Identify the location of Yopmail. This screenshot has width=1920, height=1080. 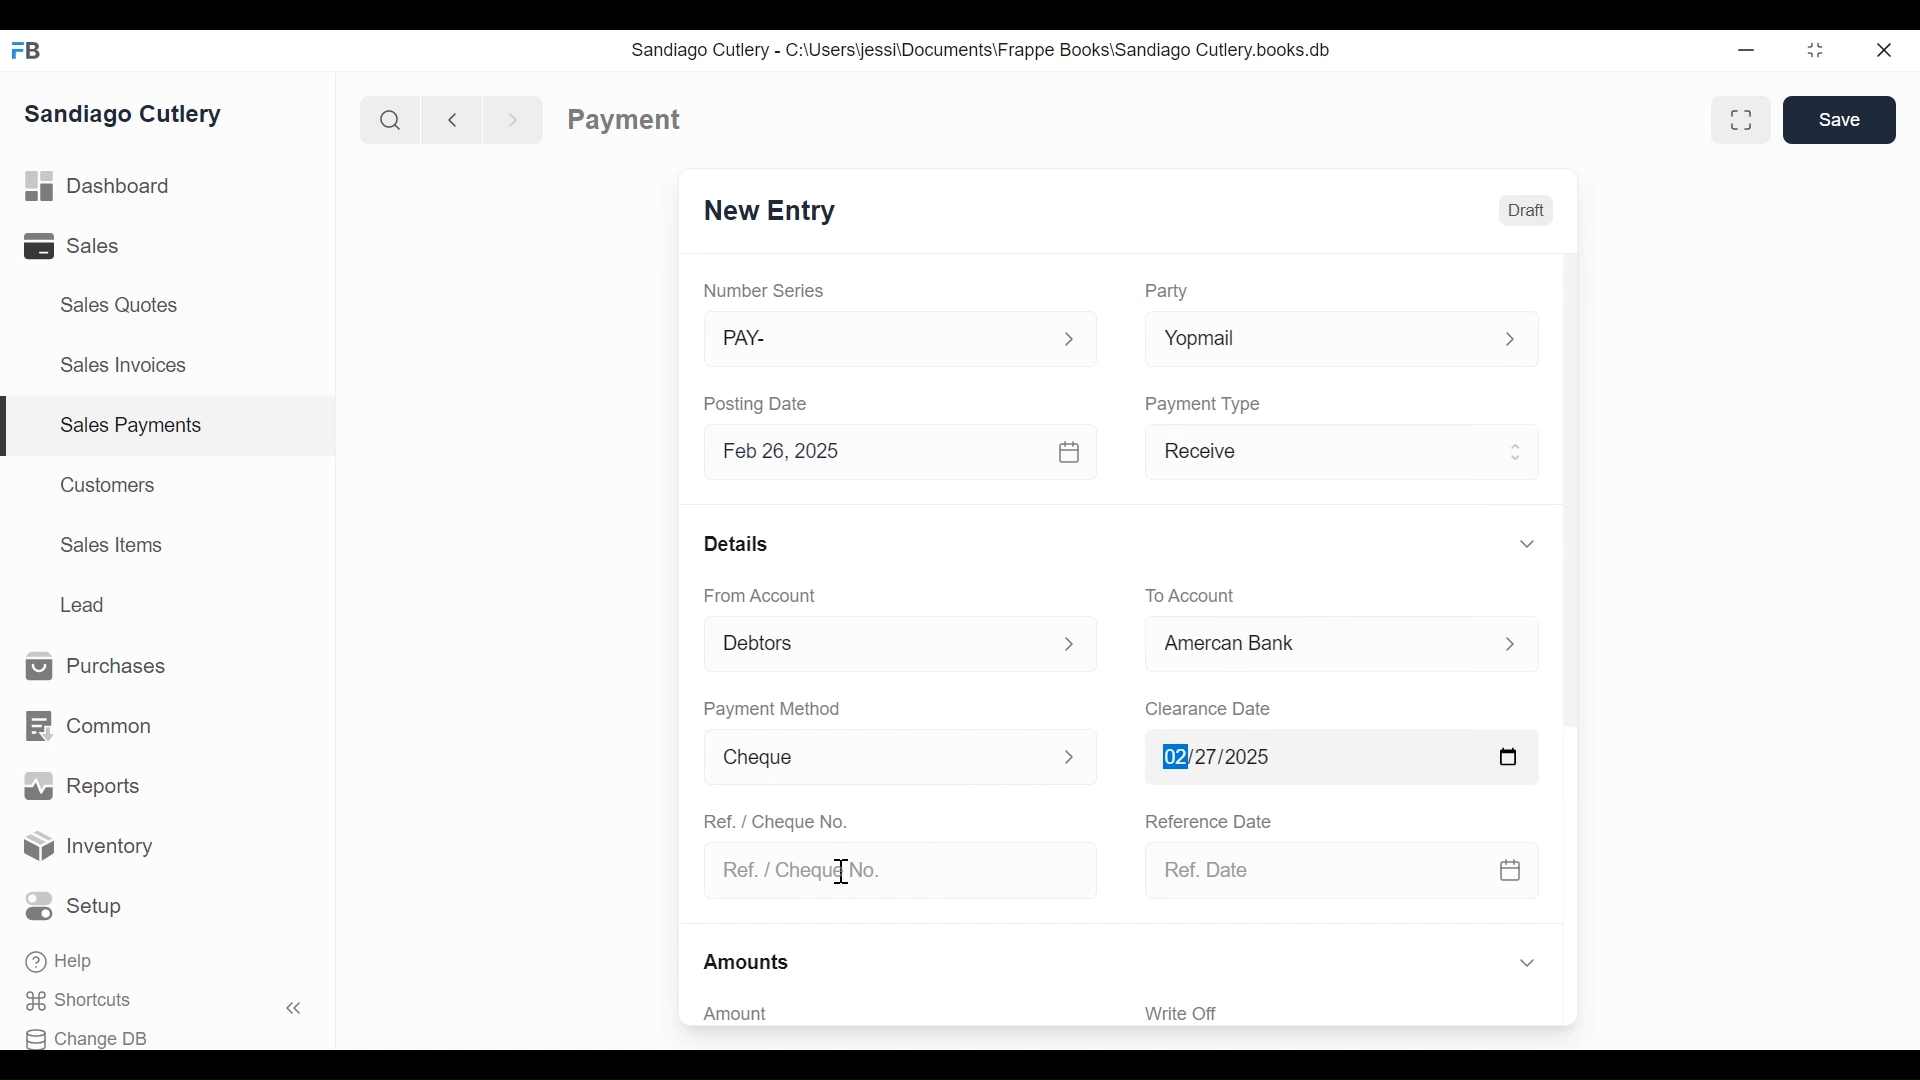
(1309, 340).